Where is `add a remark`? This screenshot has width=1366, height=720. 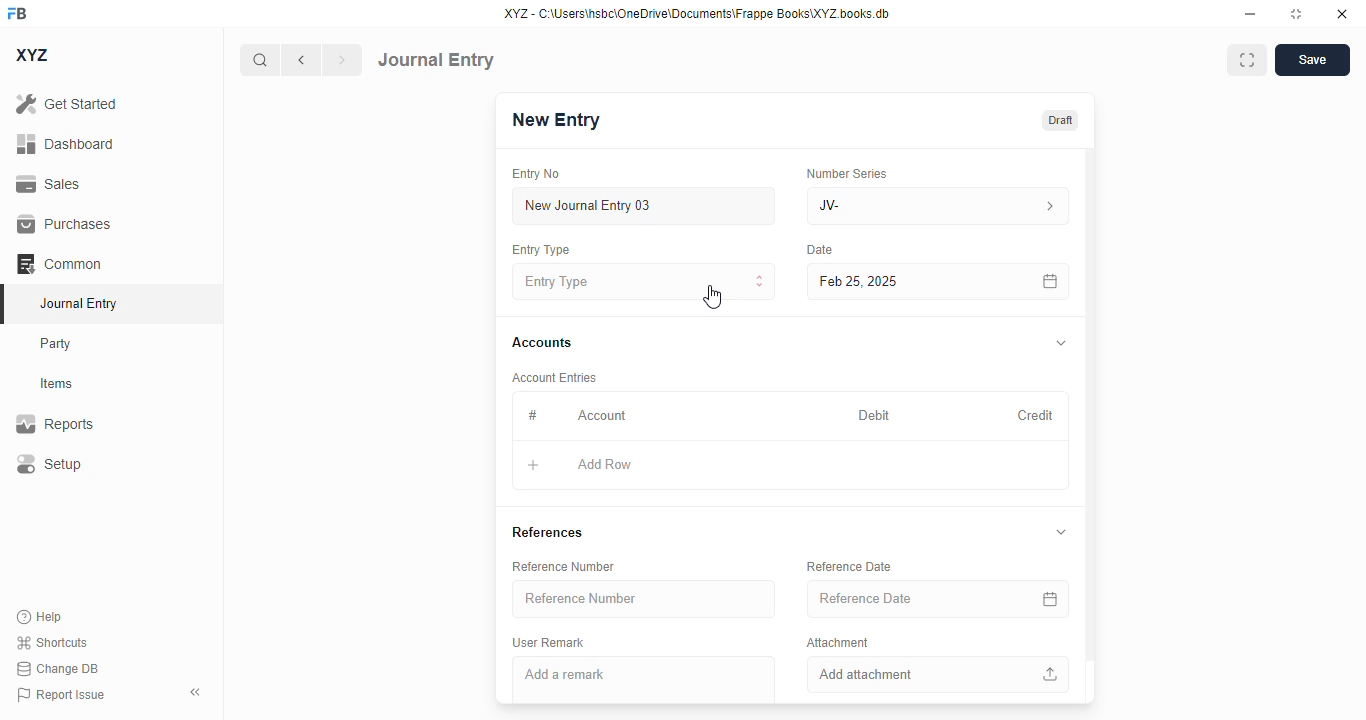 add a remark is located at coordinates (644, 680).